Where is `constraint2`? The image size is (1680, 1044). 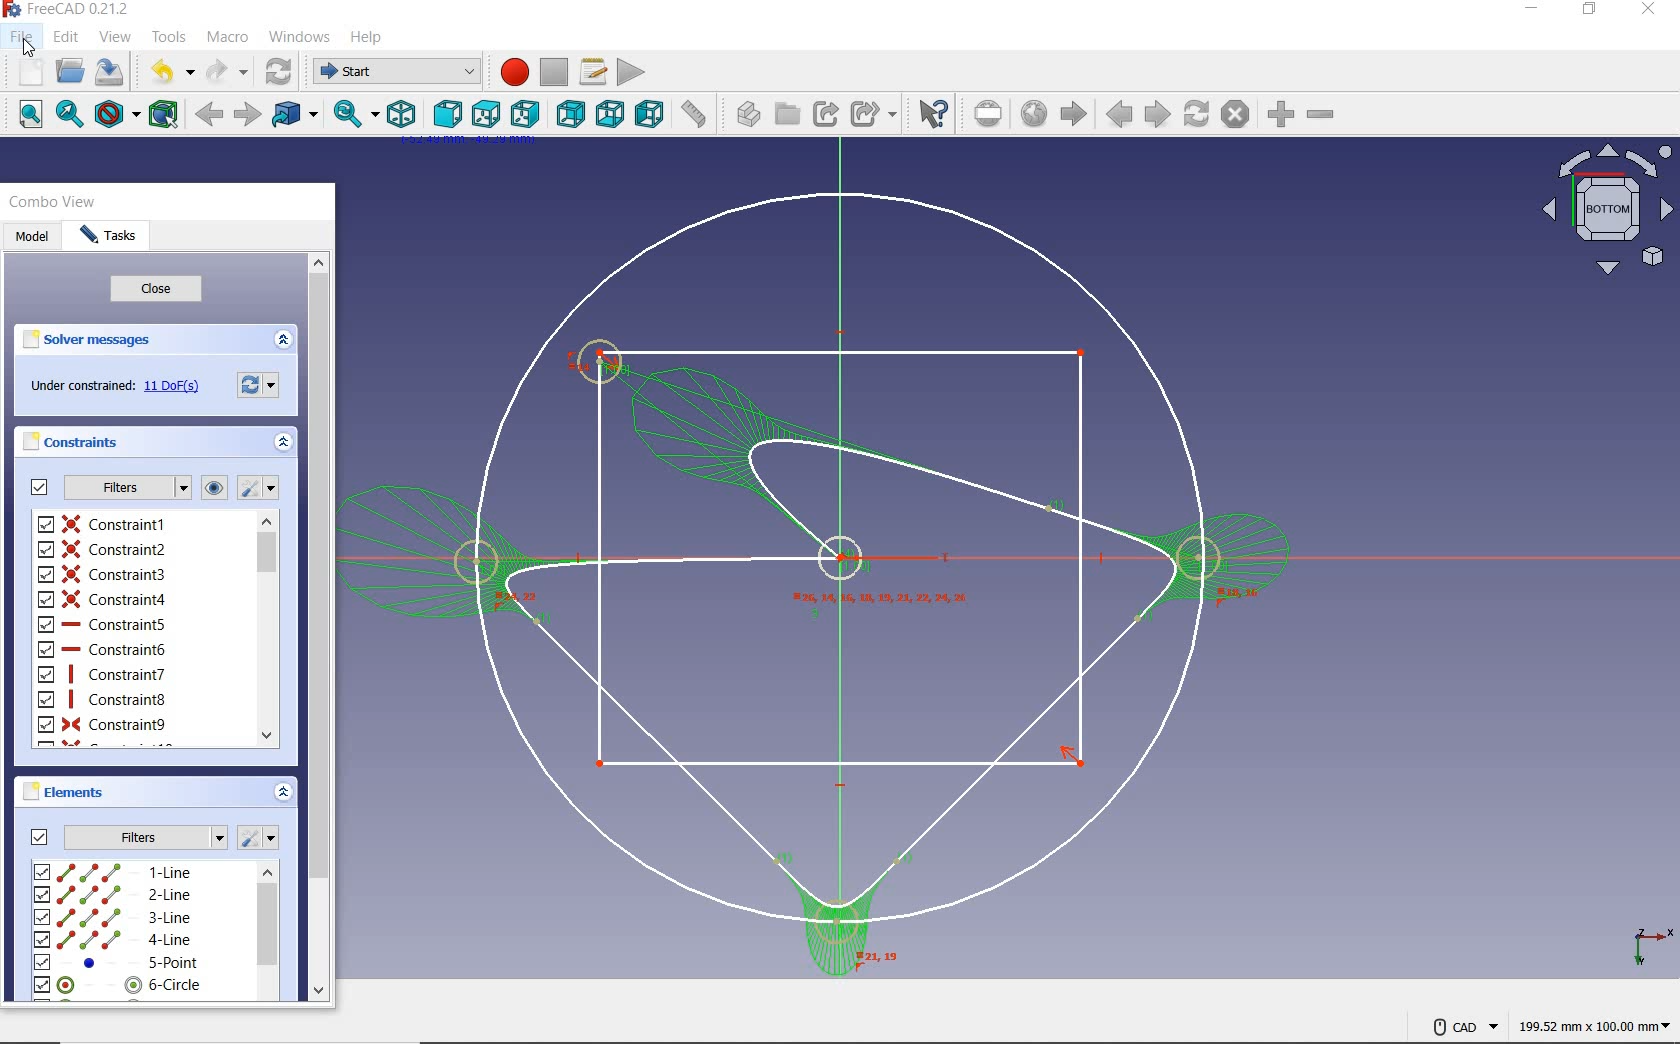 constraint2 is located at coordinates (102, 550).